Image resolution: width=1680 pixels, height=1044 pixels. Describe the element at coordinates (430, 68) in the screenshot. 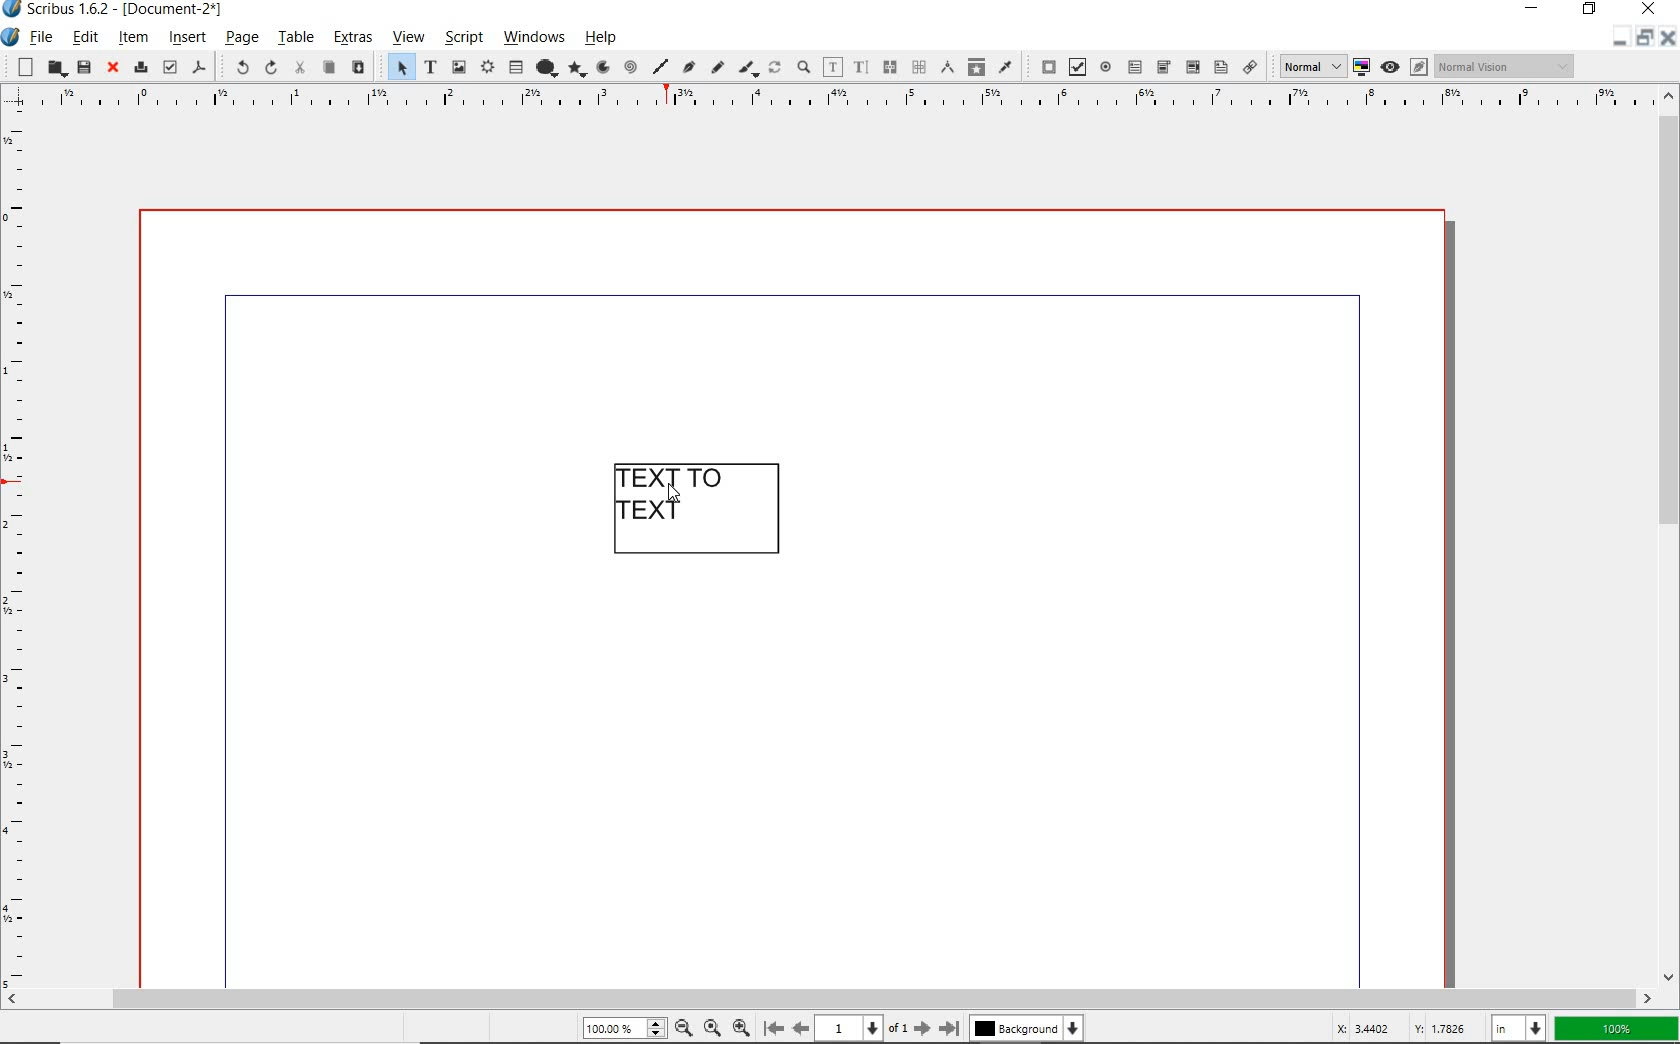

I see `text frame` at that location.